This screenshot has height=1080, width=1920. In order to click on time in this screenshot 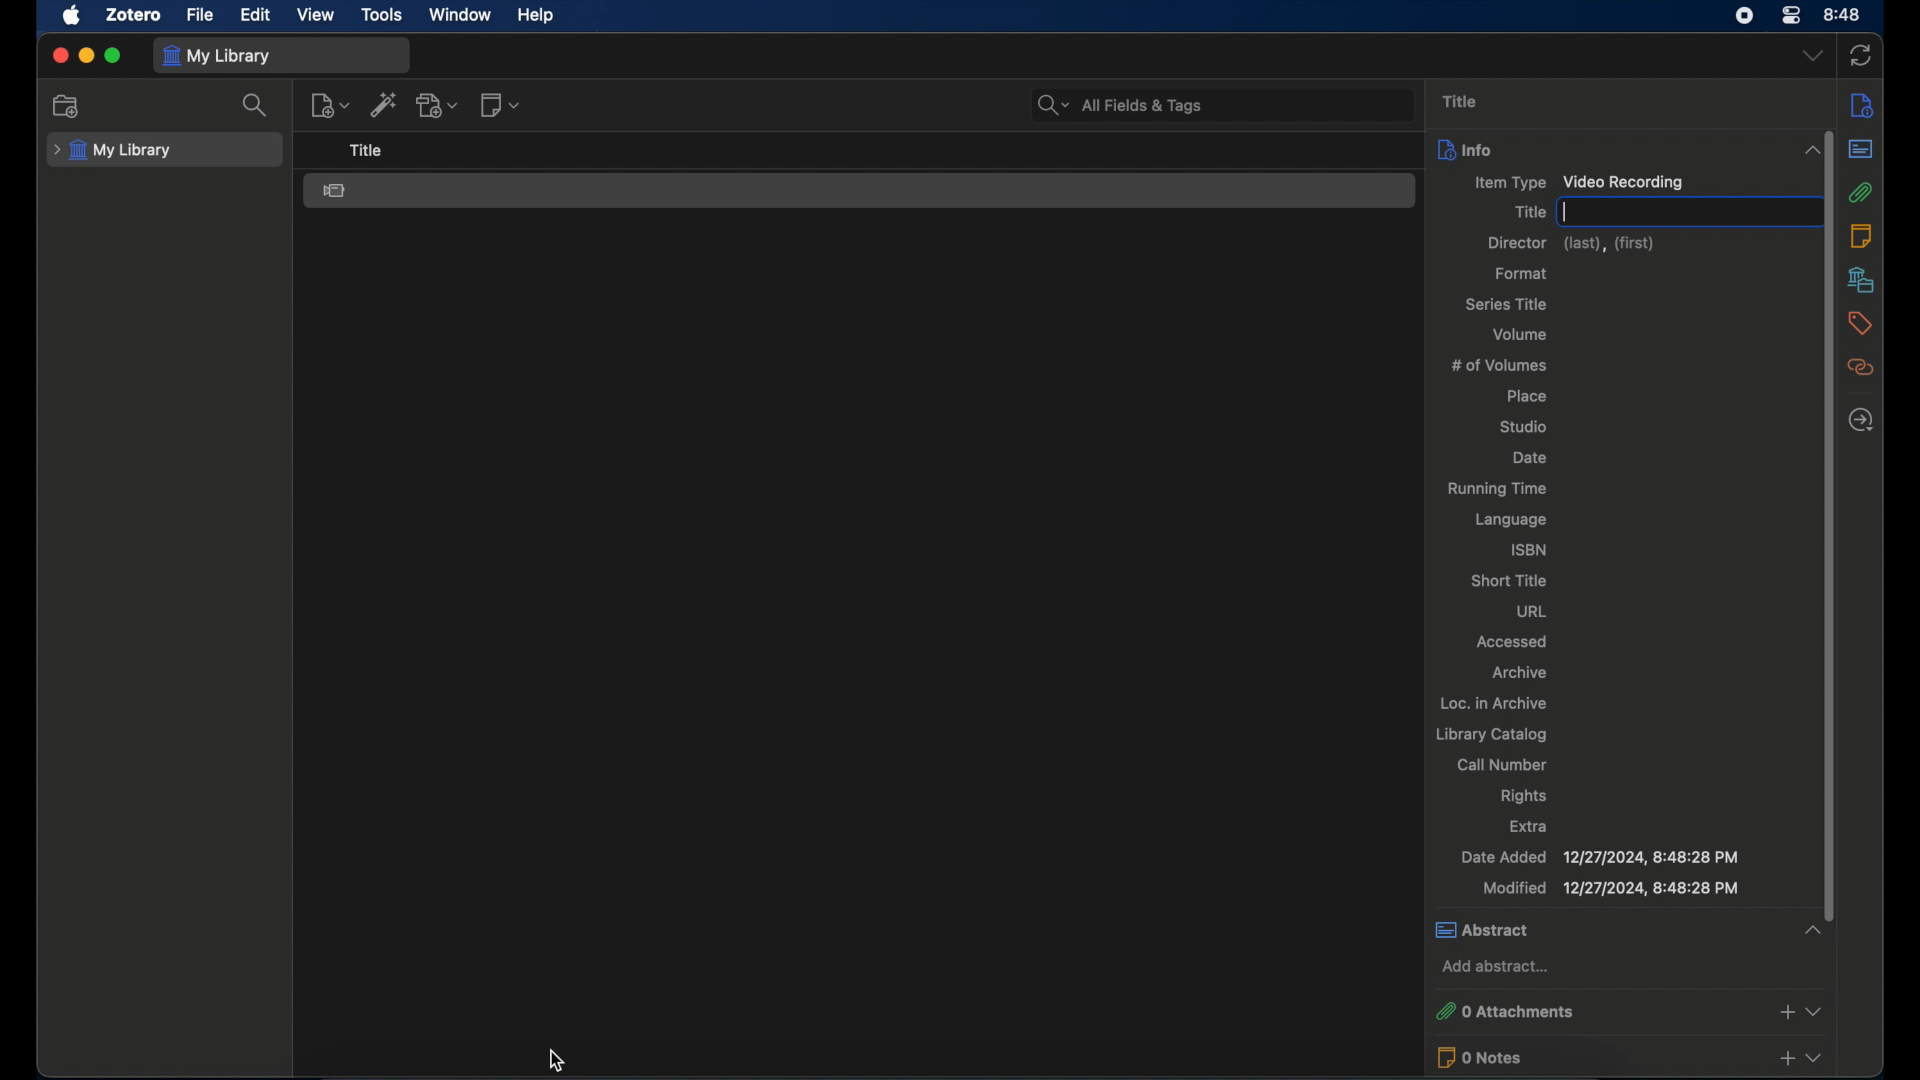, I will do `click(1843, 15)`.